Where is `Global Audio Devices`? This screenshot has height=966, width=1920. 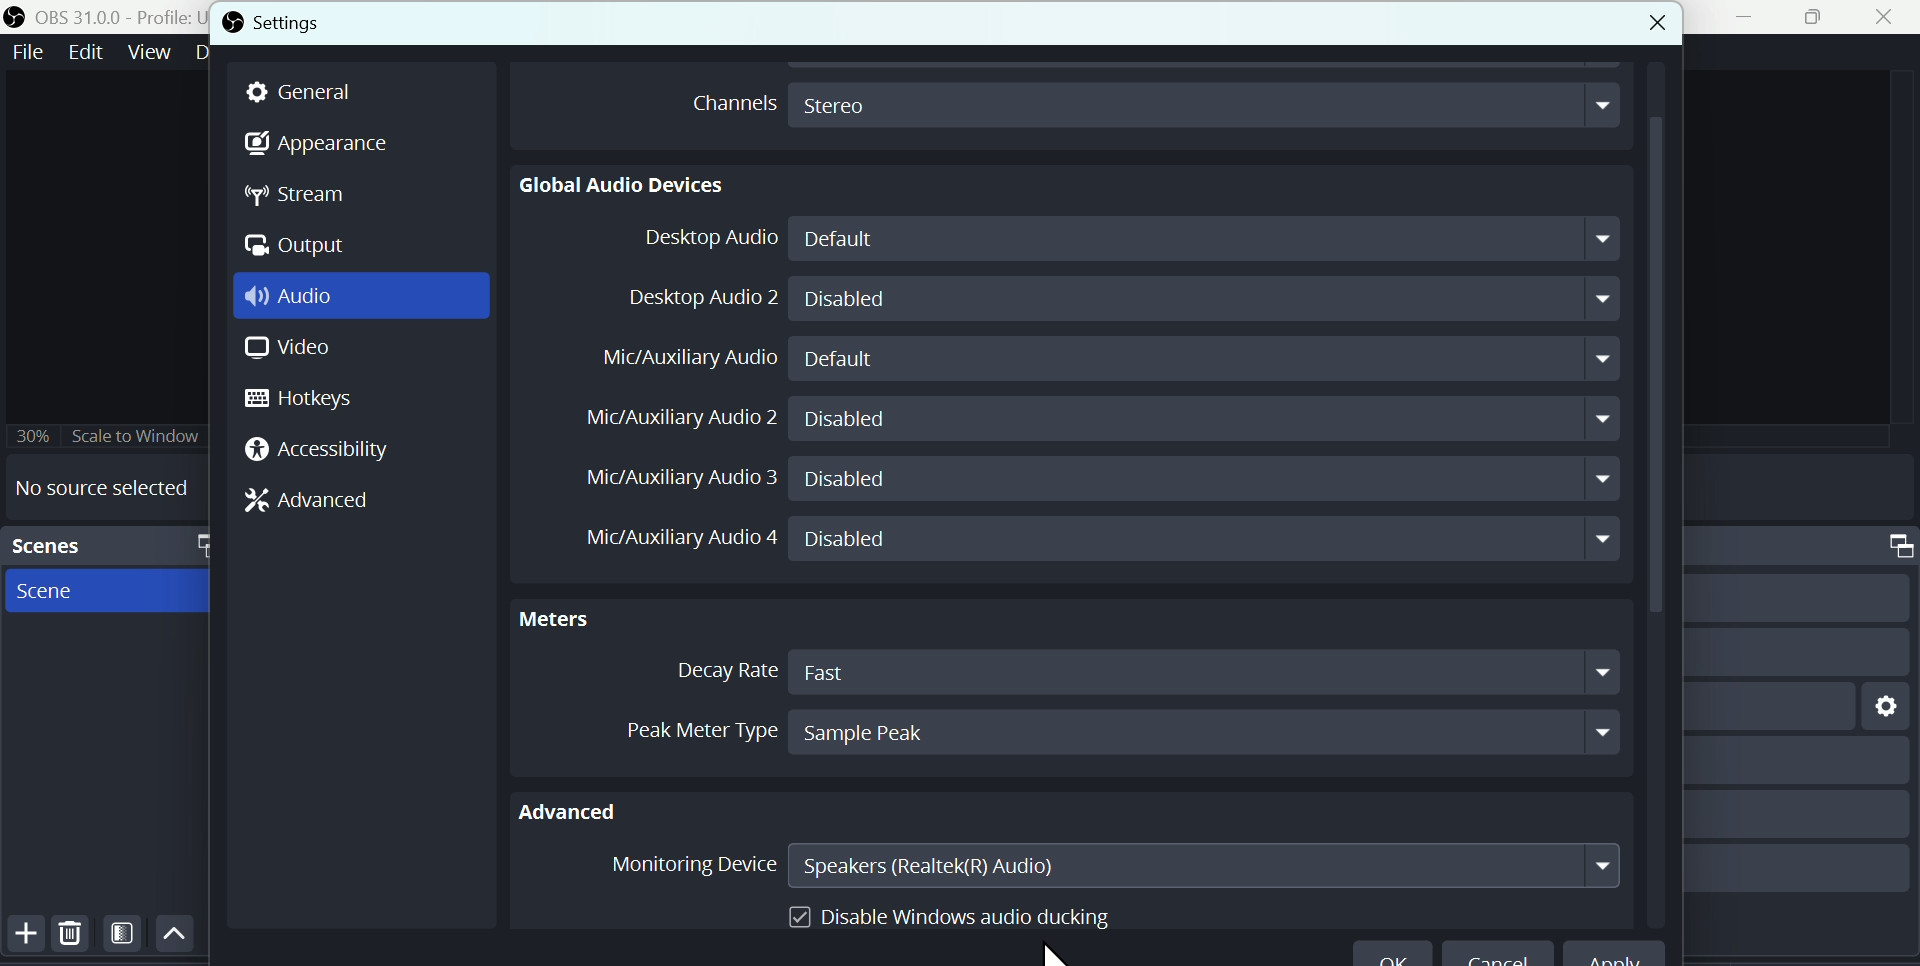
Global Audio Devices is located at coordinates (624, 184).